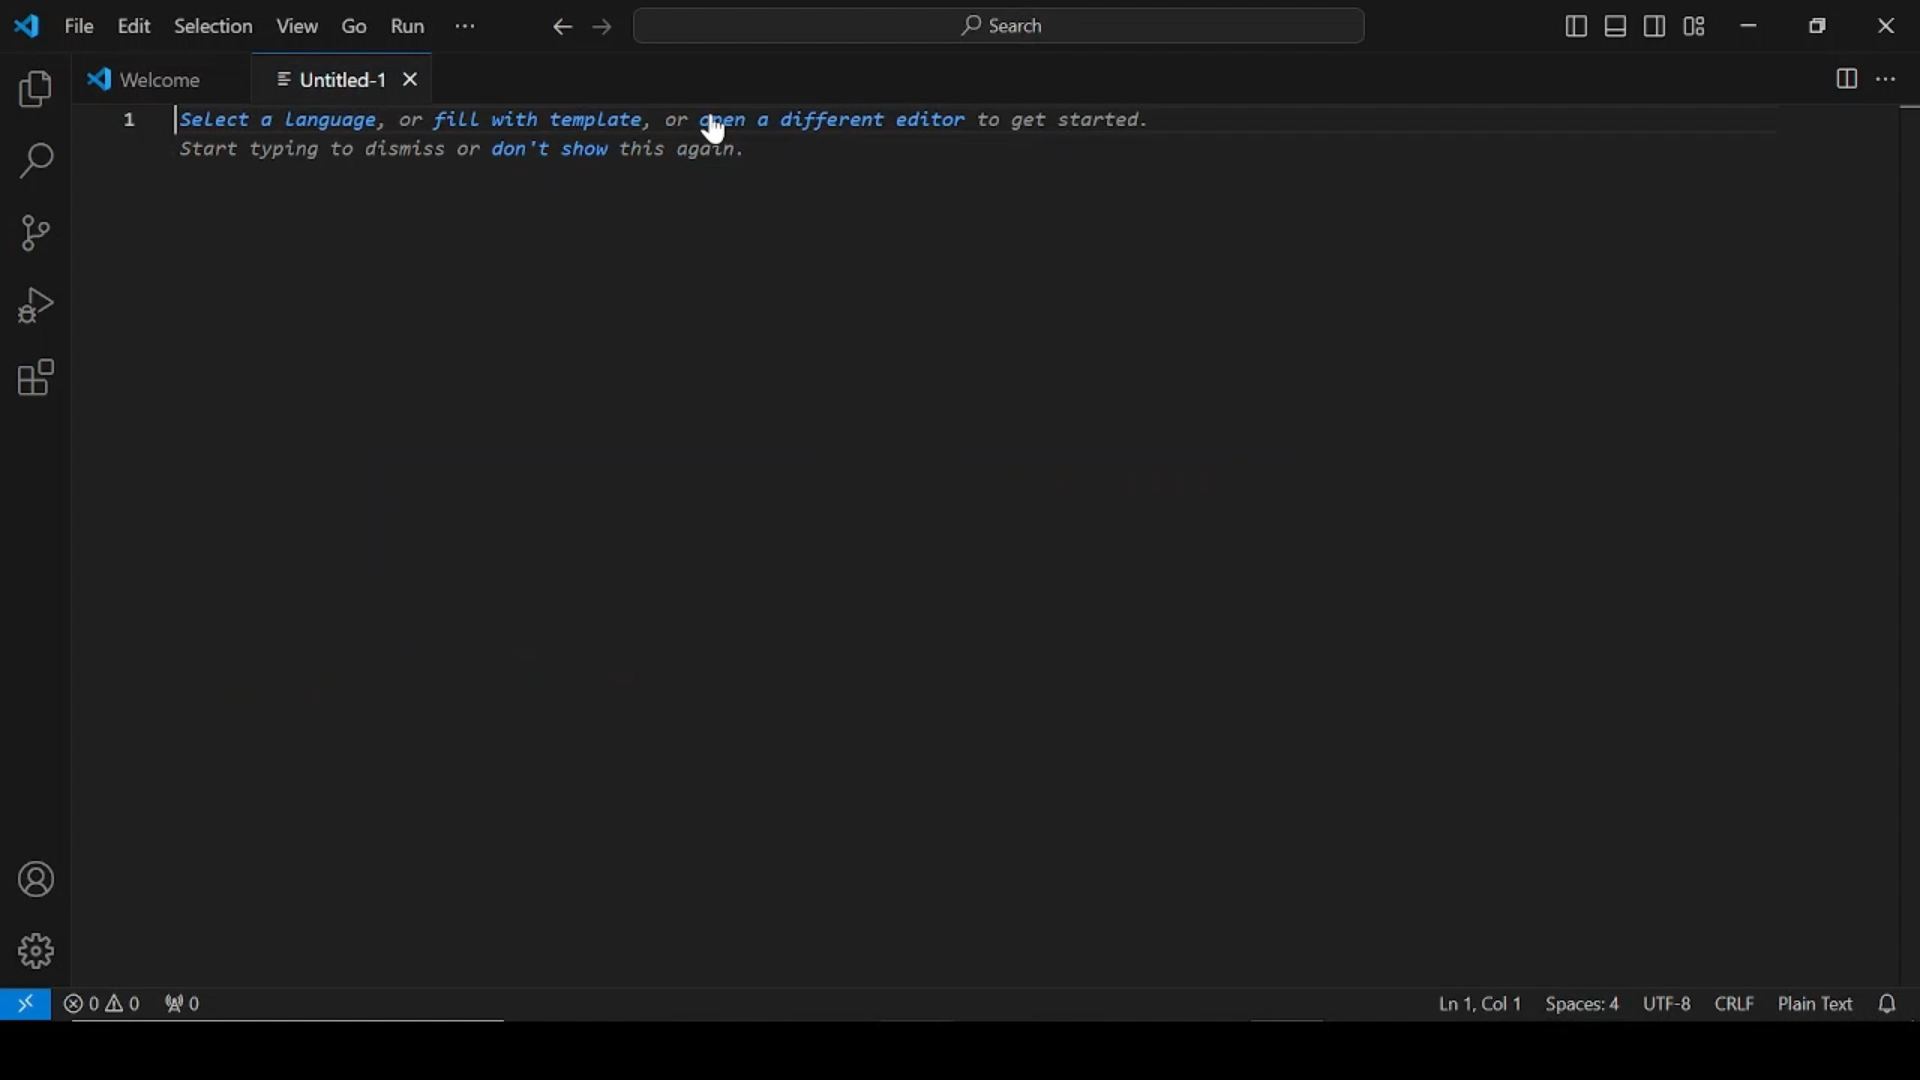 The width and height of the screenshot is (1920, 1080). I want to click on explorer, so click(36, 91).